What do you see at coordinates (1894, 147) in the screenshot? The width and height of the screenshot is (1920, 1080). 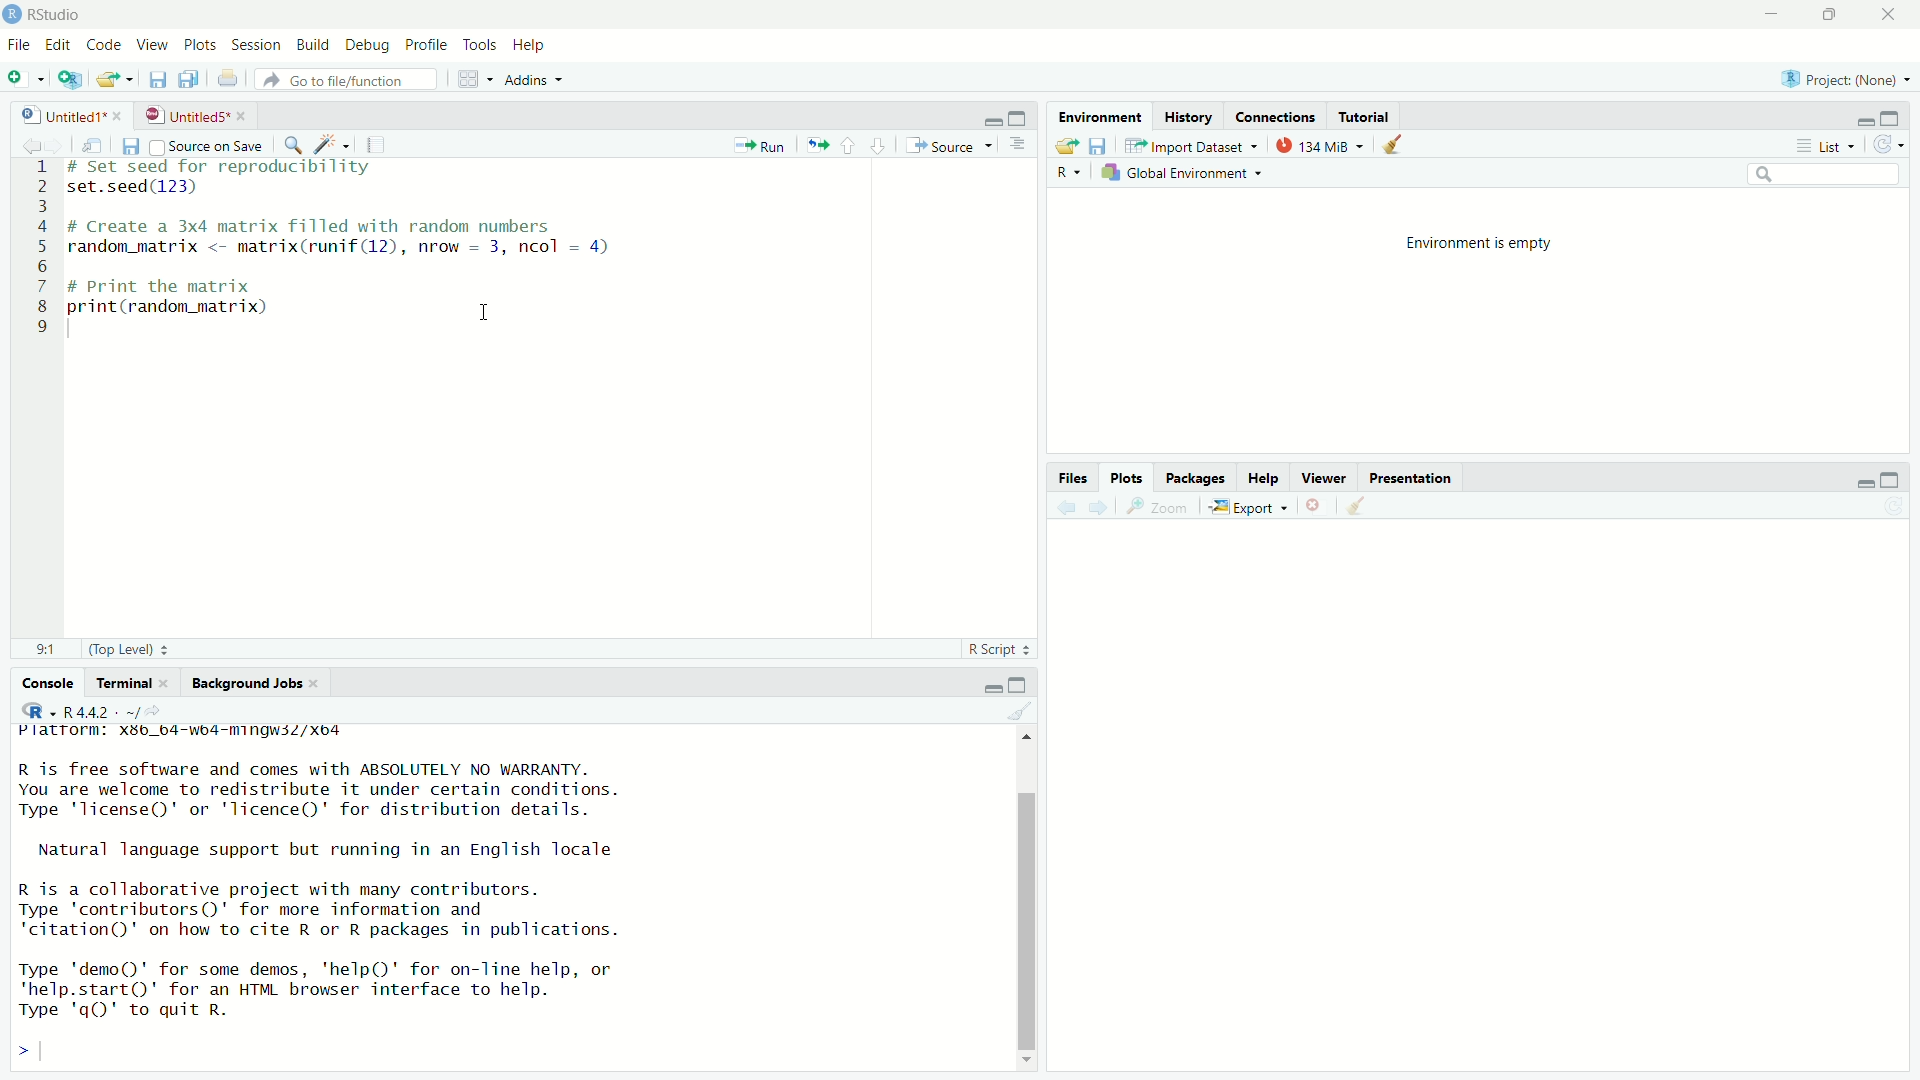 I see `refresh` at bounding box center [1894, 147].